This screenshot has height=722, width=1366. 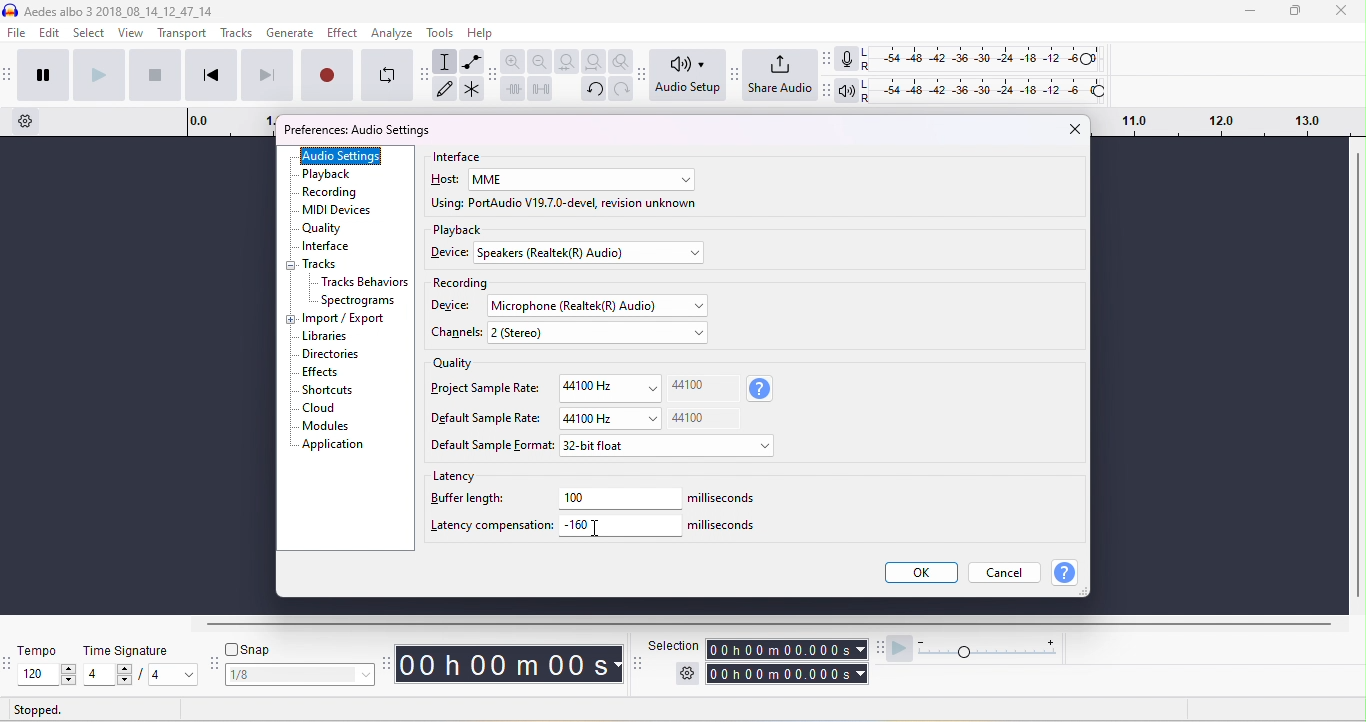 I want to click on playback meter, so click(x=849, y=91).